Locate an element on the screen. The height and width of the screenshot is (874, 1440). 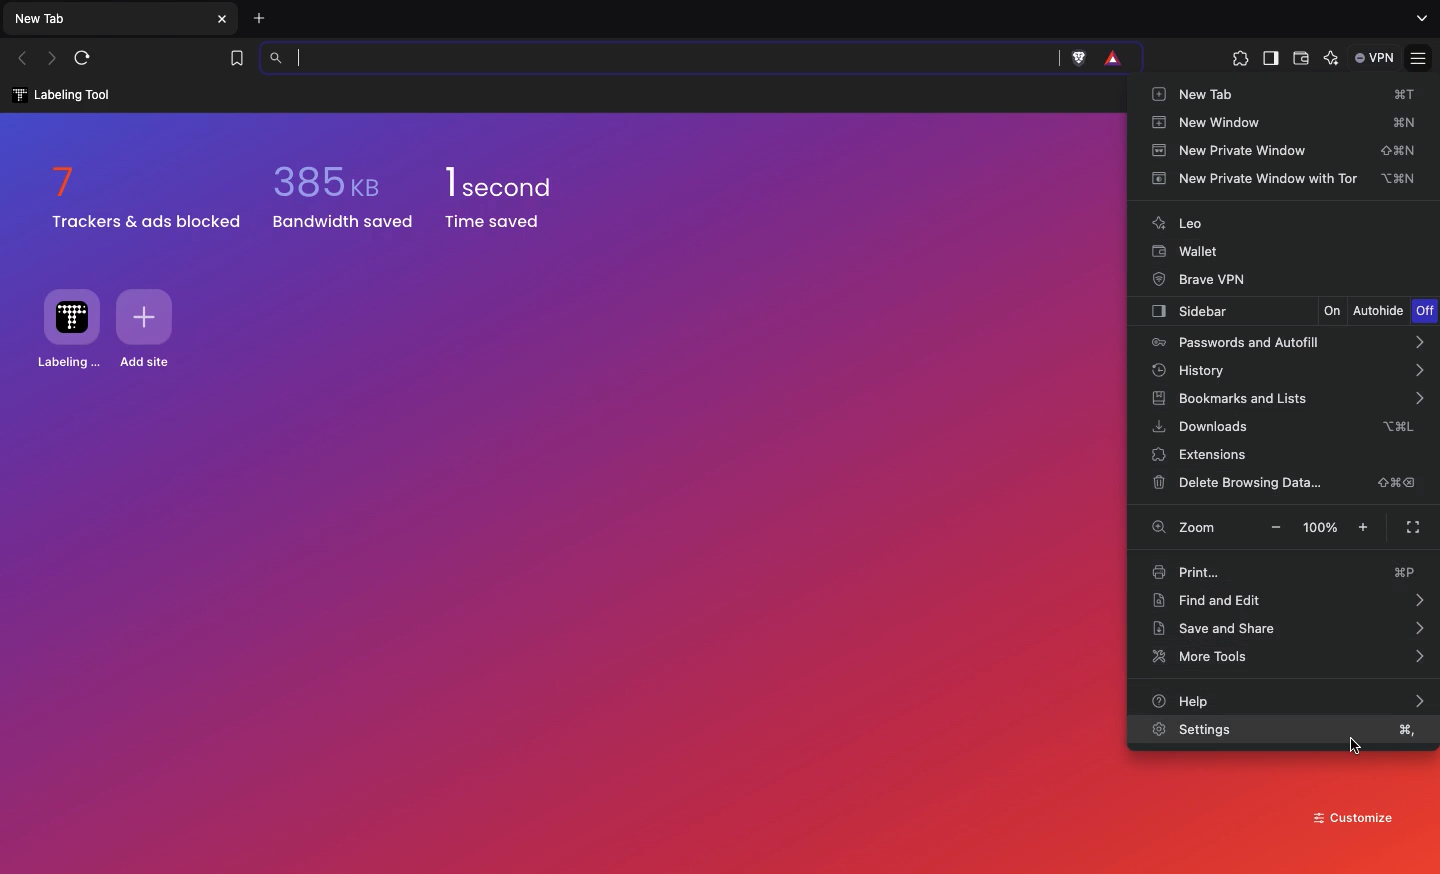
Add new tab is located at coordinates (258, 17).